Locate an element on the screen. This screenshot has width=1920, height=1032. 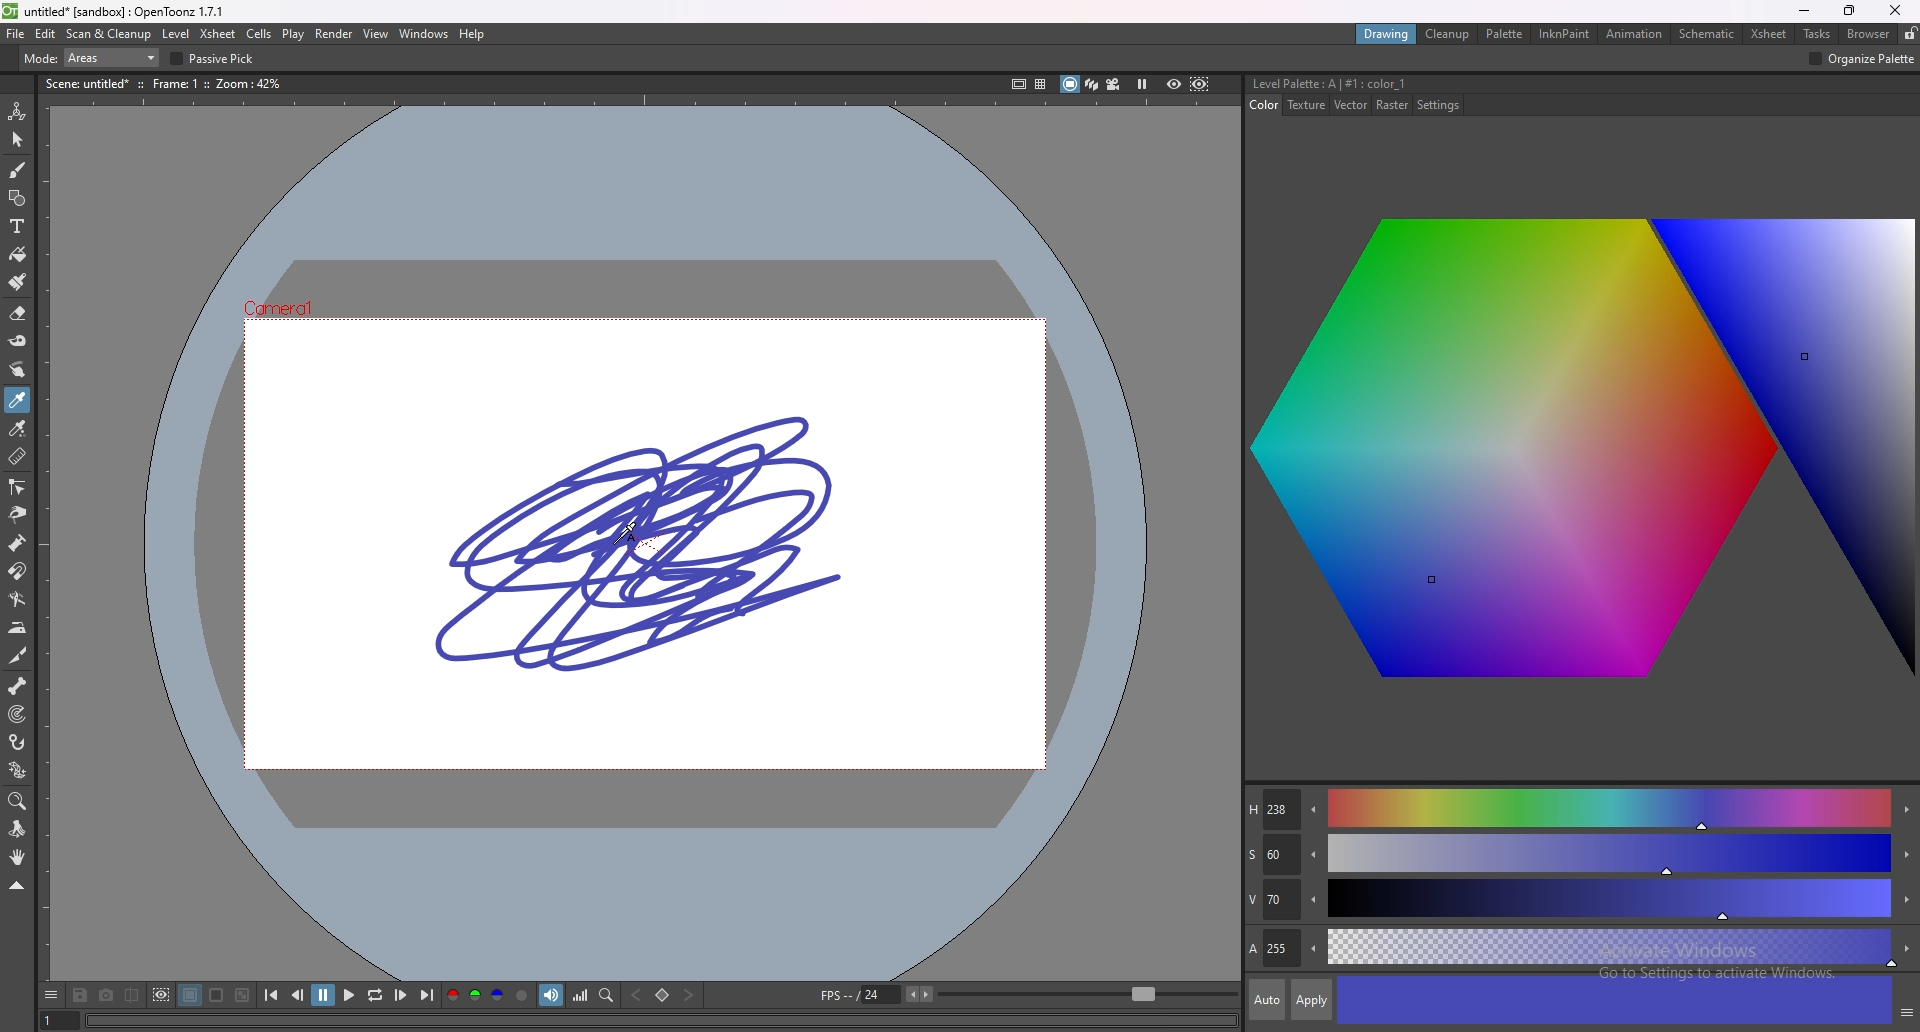
raster is located at coordinates (1393, 105).